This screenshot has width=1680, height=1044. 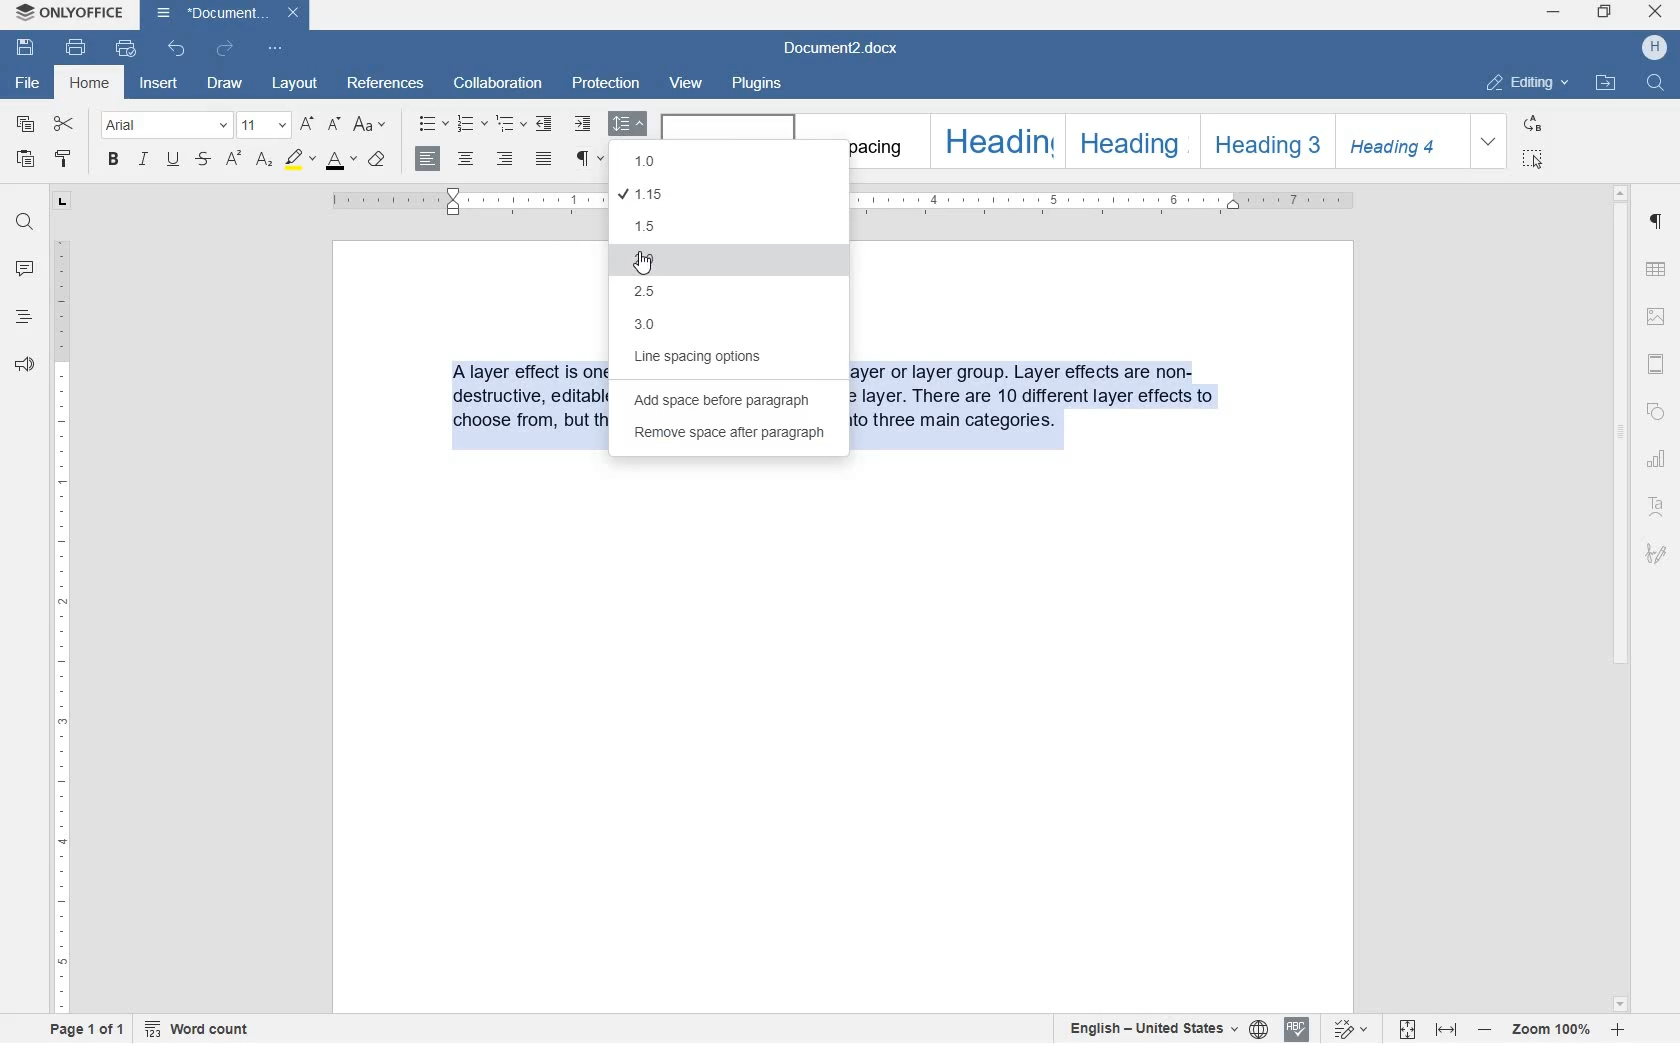 I want to click on 2.0, so click(x=651, y=261).